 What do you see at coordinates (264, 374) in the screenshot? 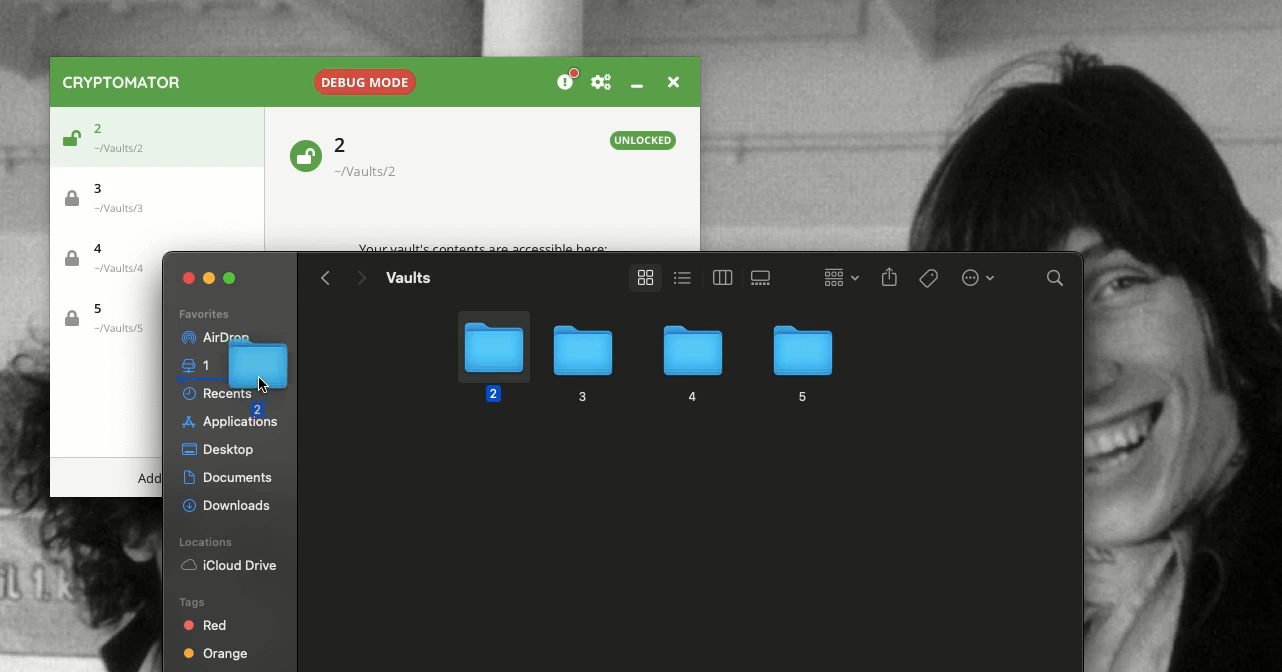
I see `file` at bounding box center [264, 374].